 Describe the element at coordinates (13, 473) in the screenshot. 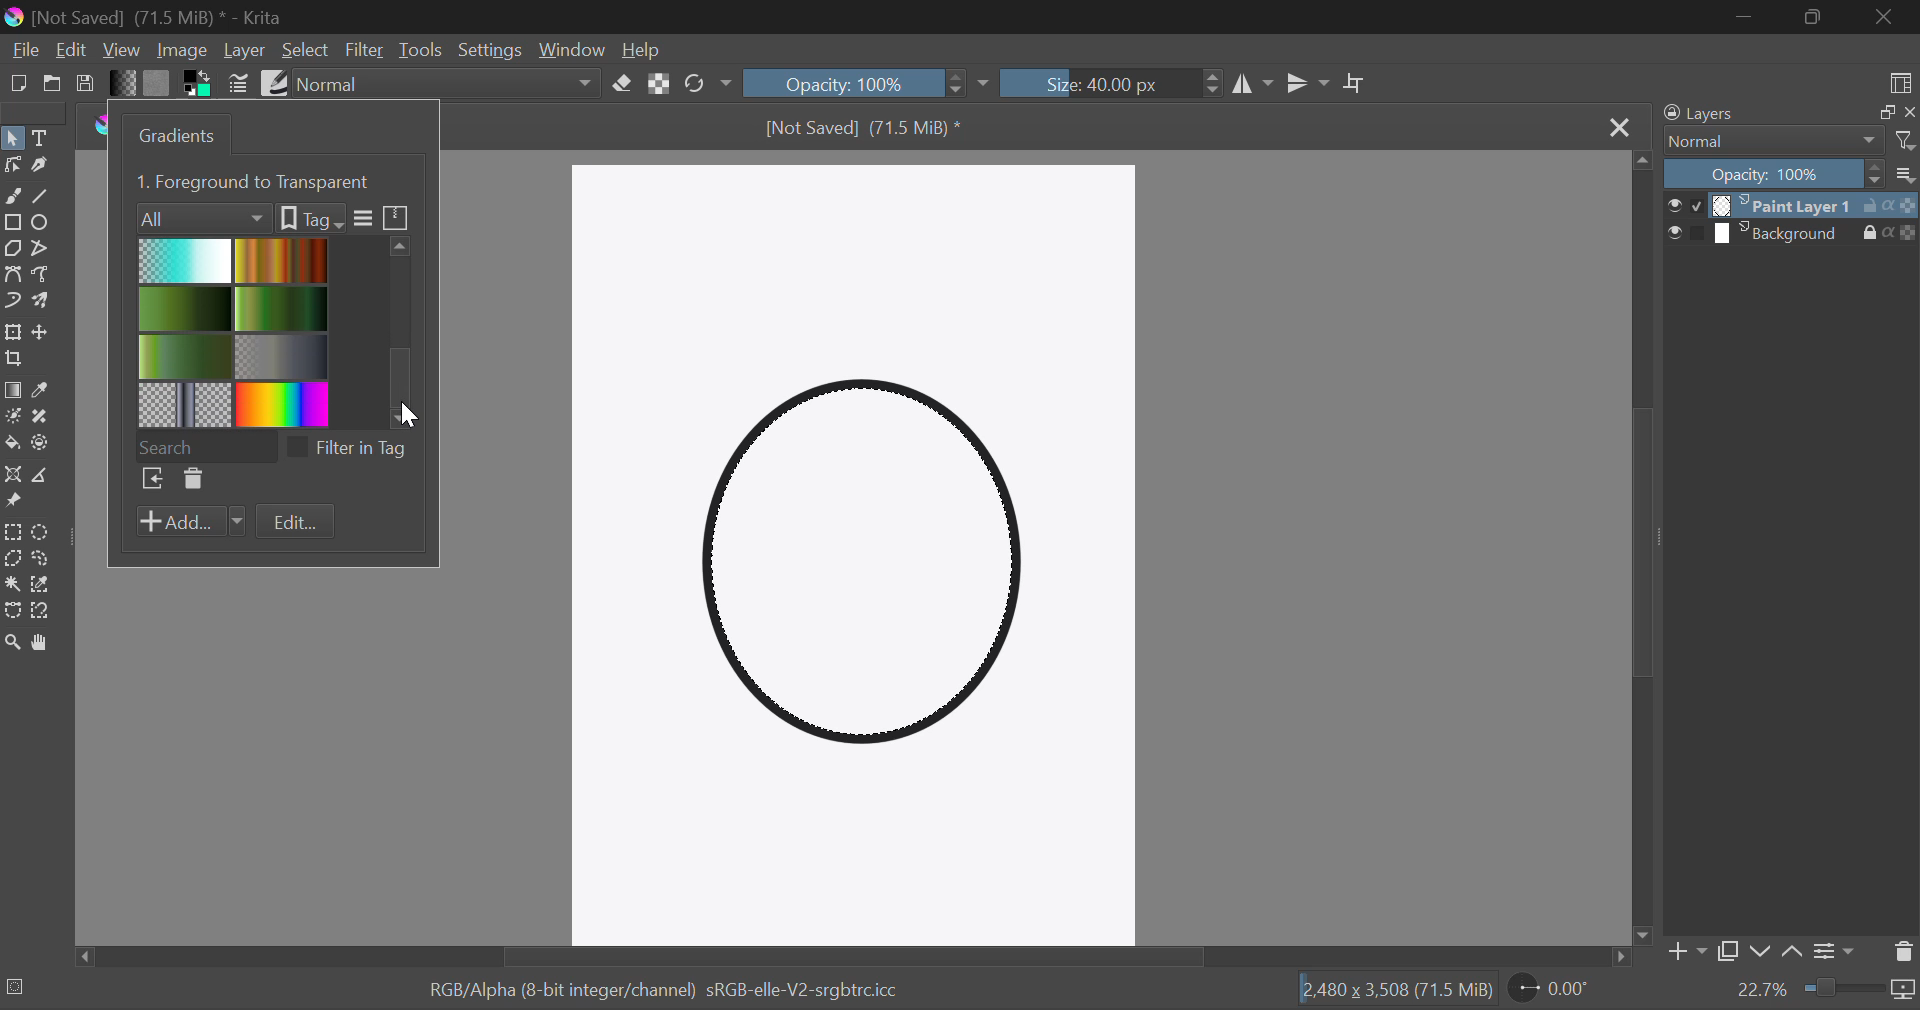

I see `Assistant Tool` at that location.